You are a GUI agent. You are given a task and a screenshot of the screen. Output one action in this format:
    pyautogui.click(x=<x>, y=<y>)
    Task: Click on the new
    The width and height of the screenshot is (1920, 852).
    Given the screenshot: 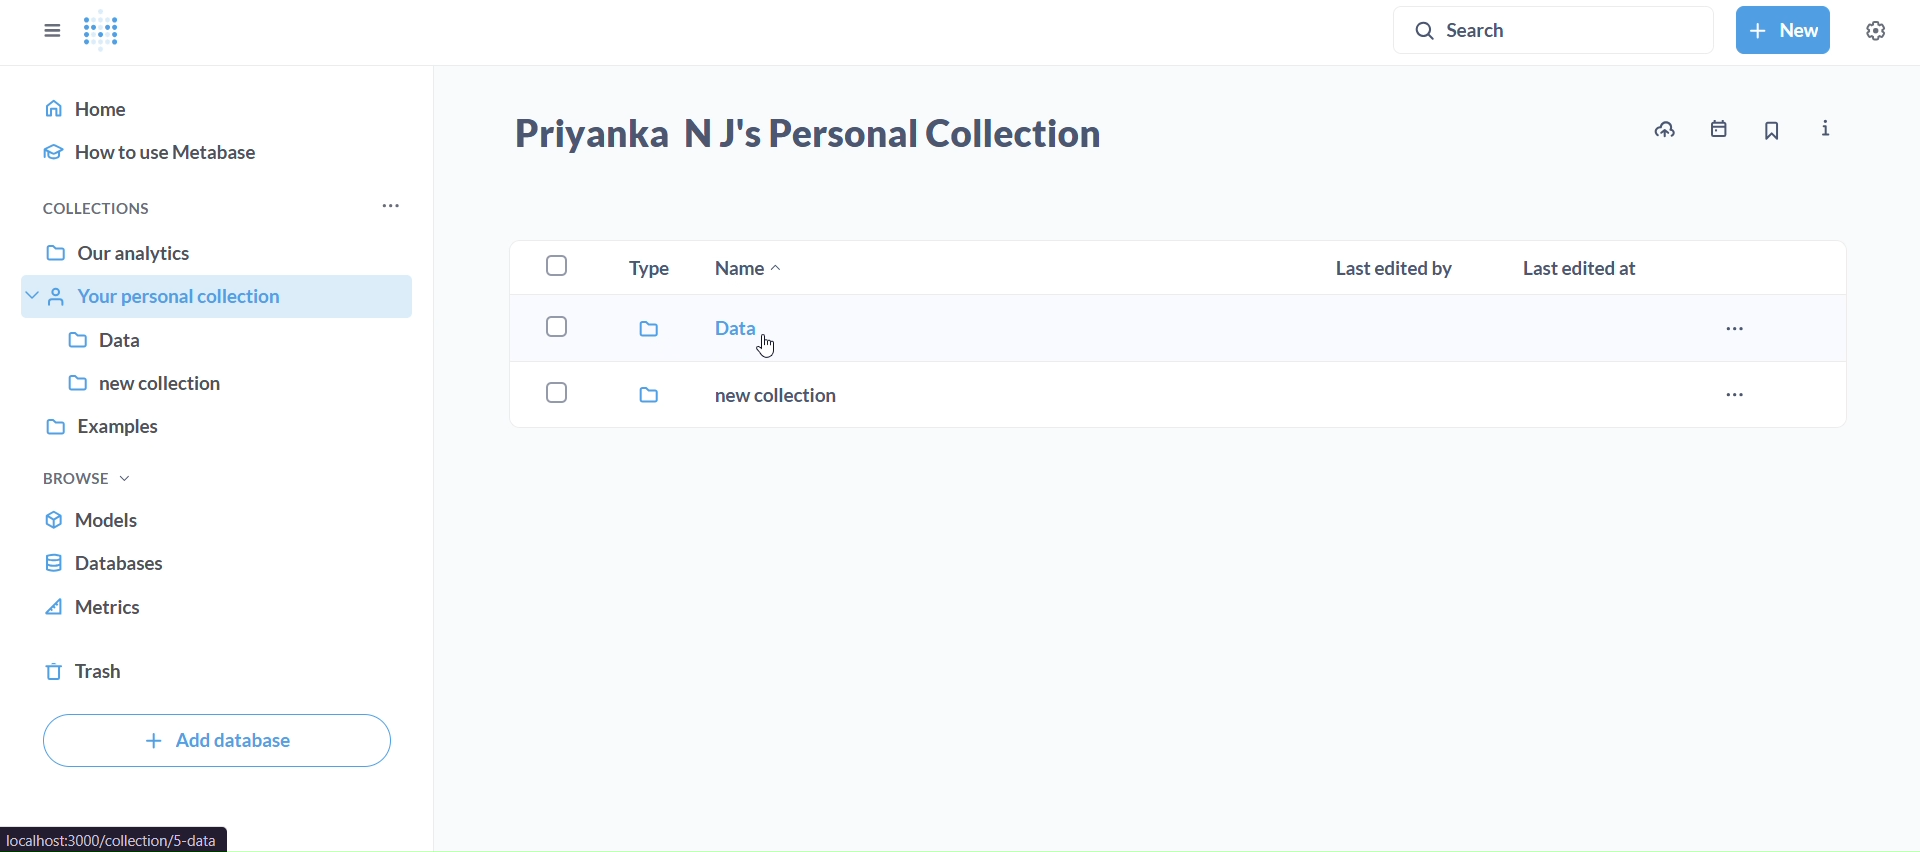 What is the action you would take?
    pyautogui.click(x=1783, y=29)
    